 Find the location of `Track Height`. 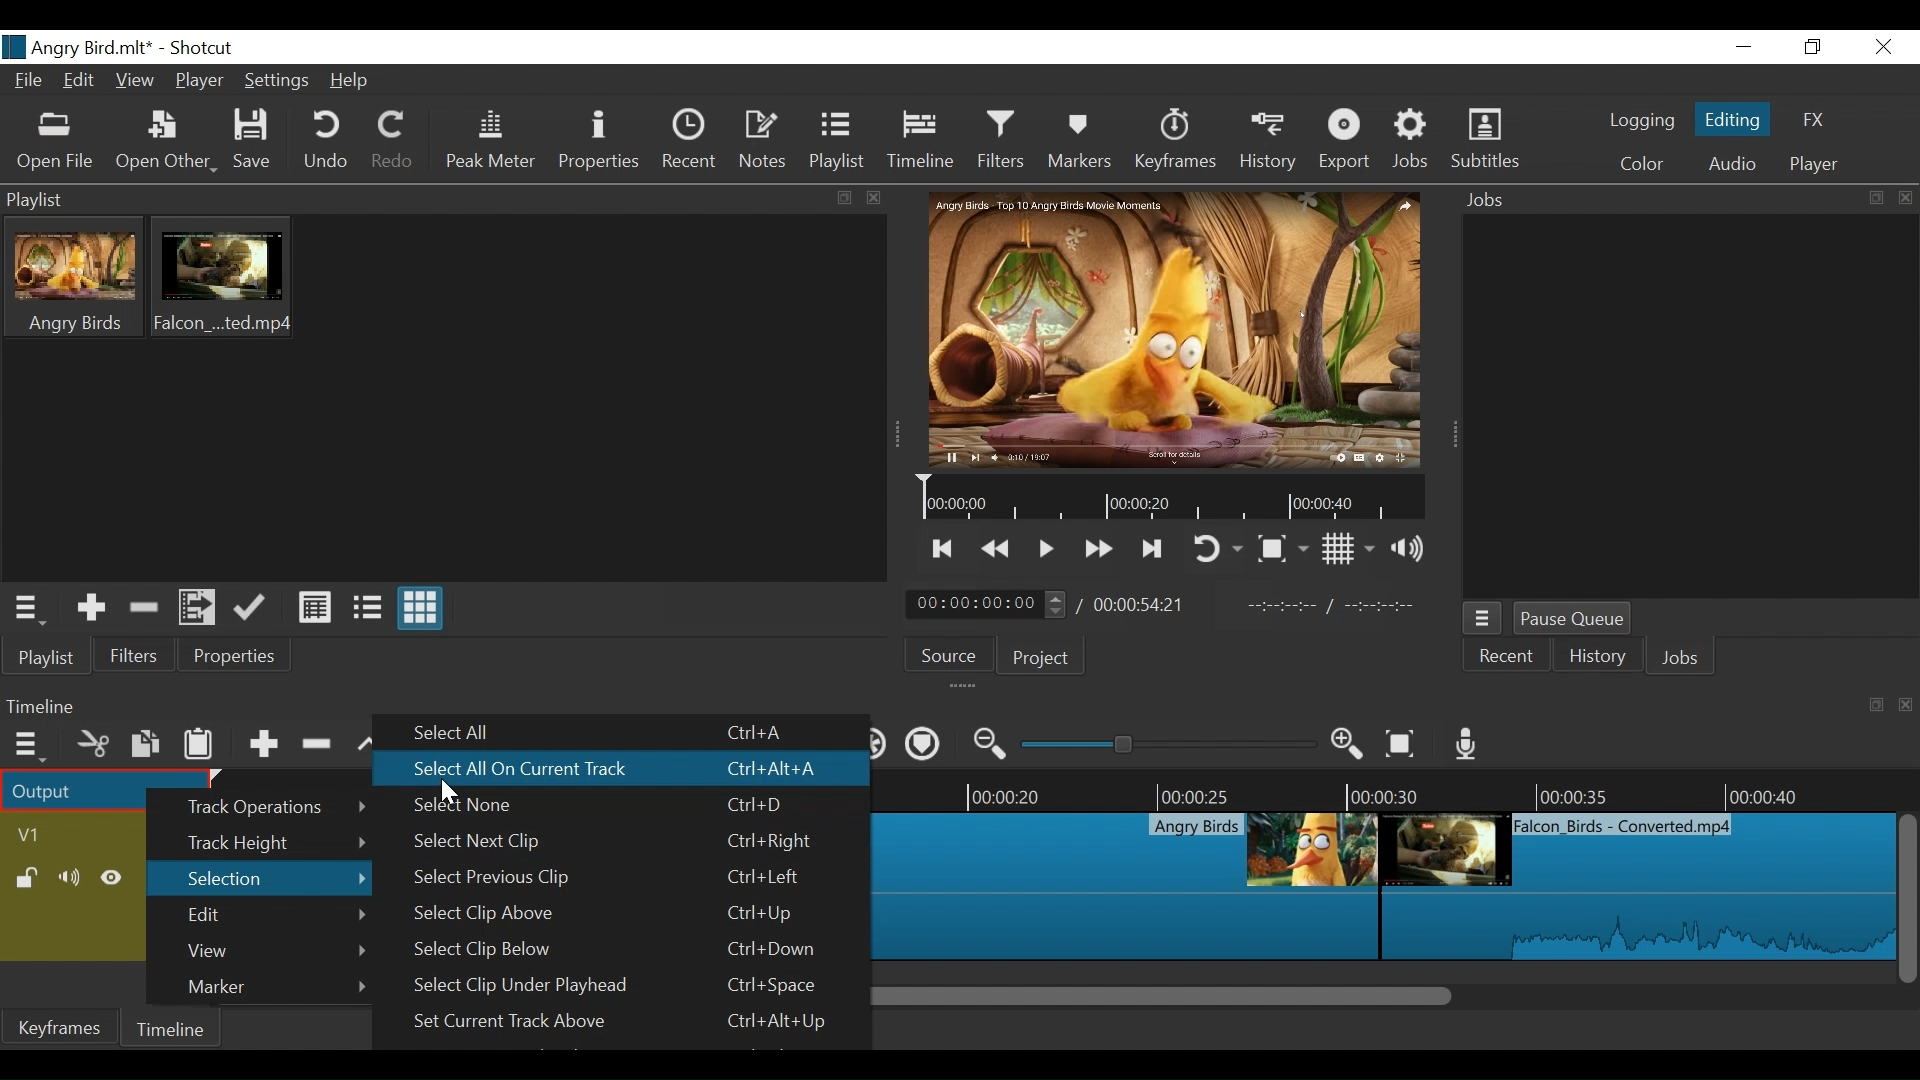

Track Height is located at coordinates (278, 845).